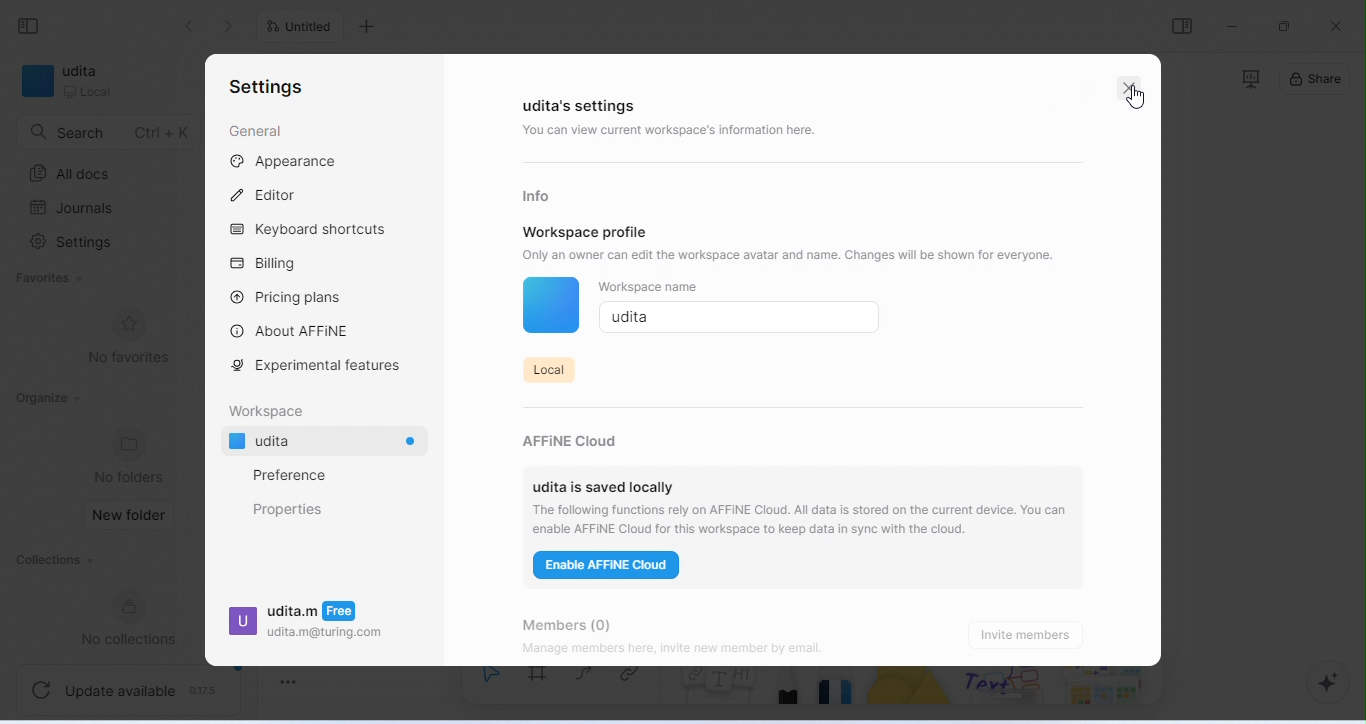 The image size is (1366, 724). I want to click on organize, so click(47, 398).